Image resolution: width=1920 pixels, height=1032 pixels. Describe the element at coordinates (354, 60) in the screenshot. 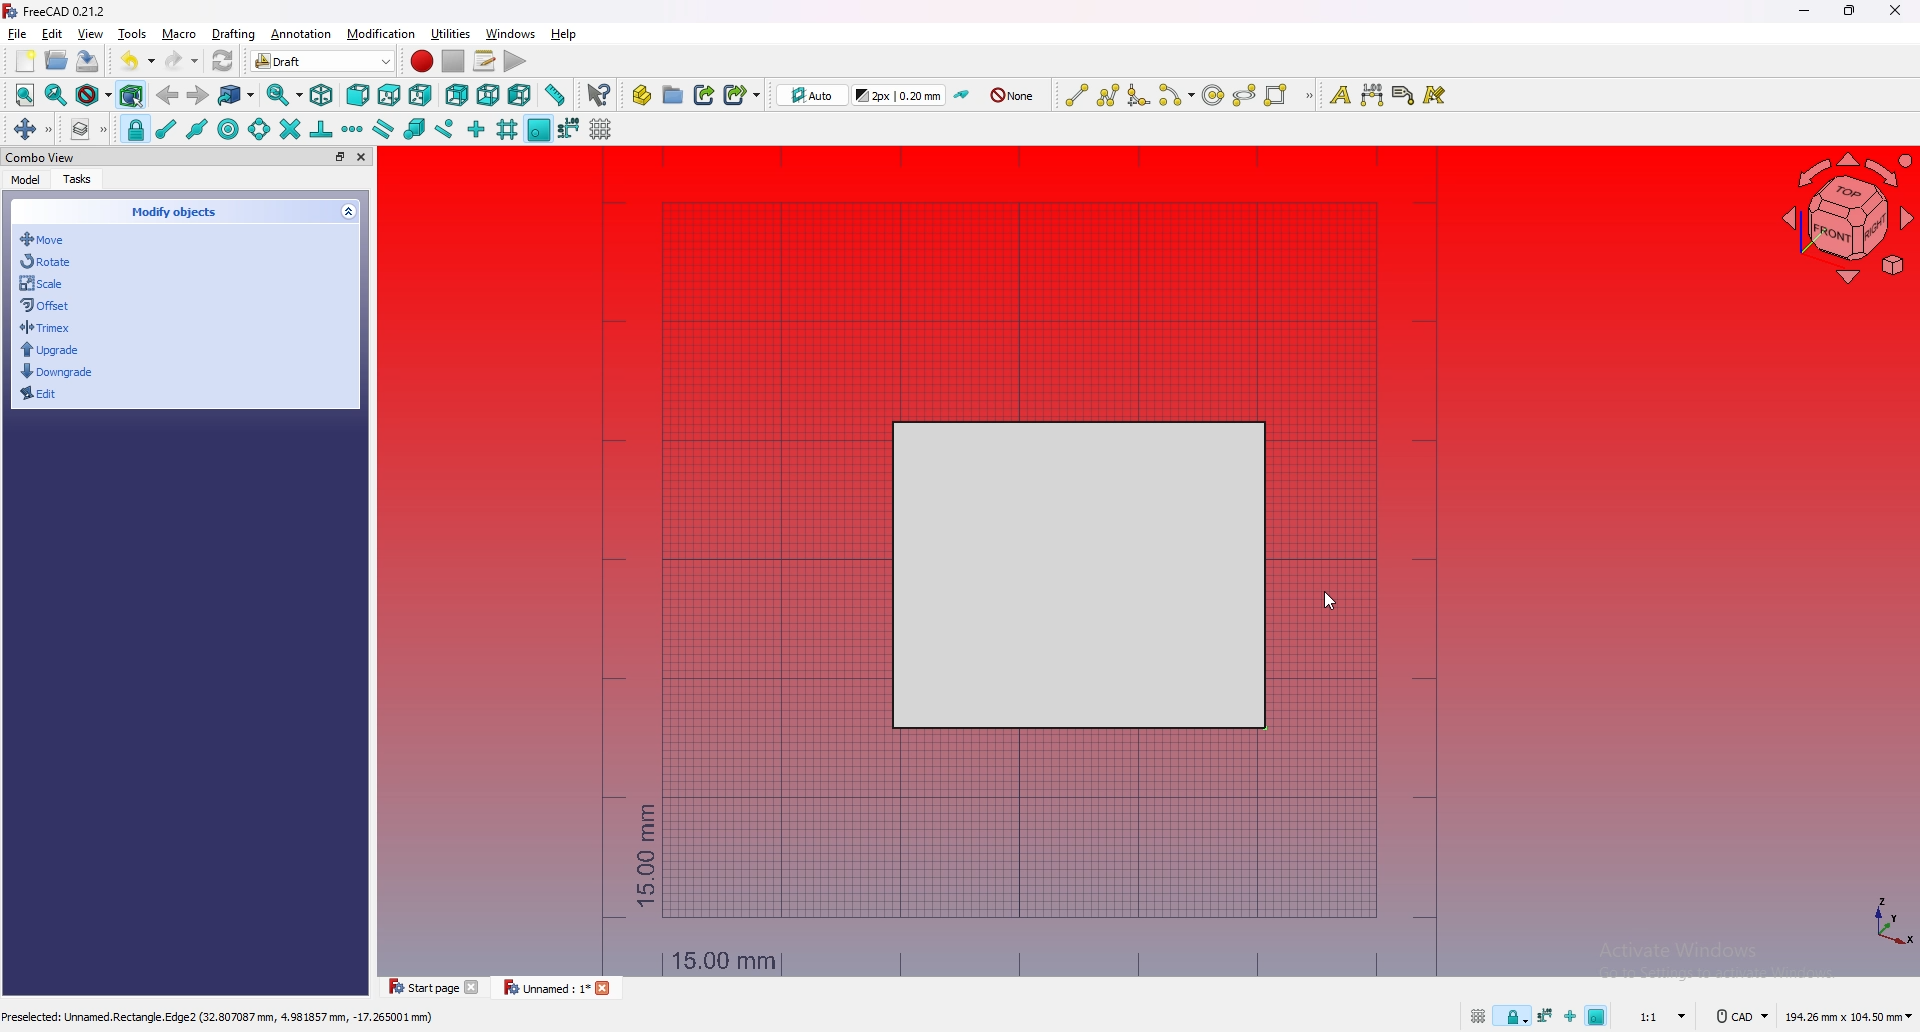

I see `switch between workbenches` at that location.